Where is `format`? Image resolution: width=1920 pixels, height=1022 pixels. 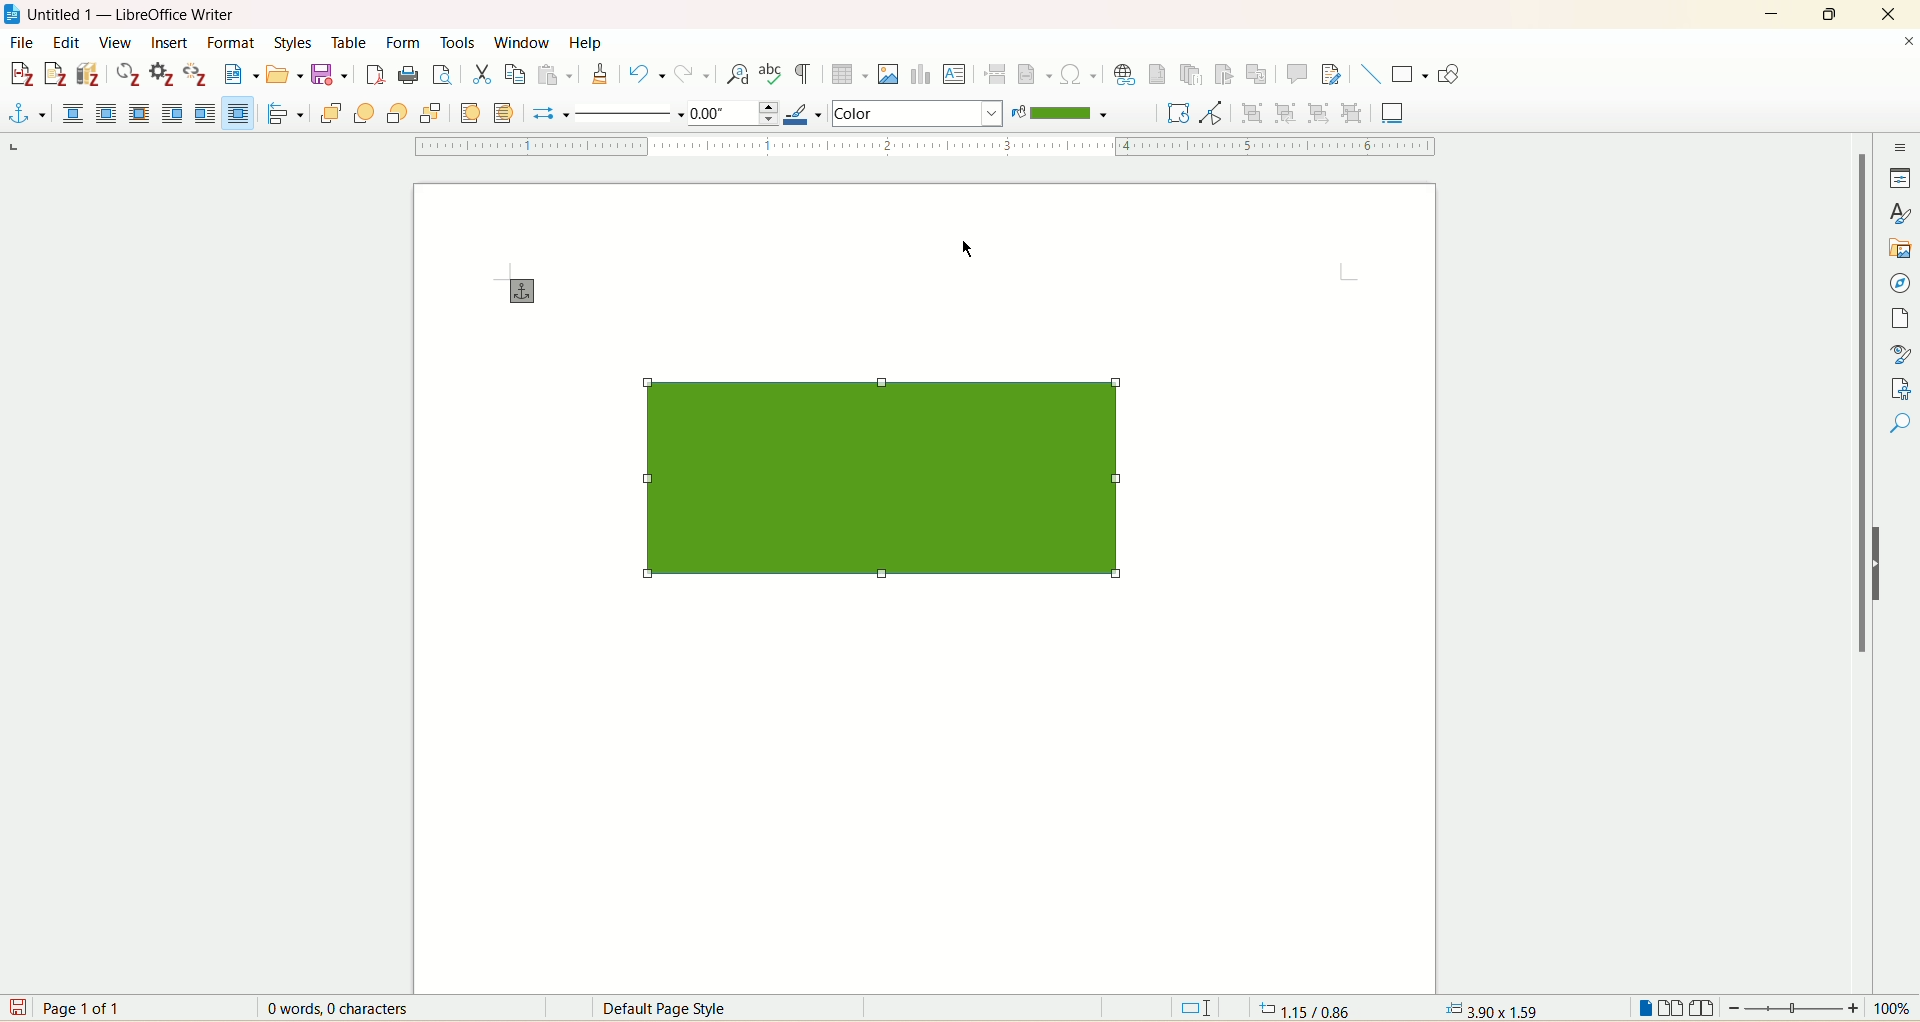
format is located at coordinates (232, 42).